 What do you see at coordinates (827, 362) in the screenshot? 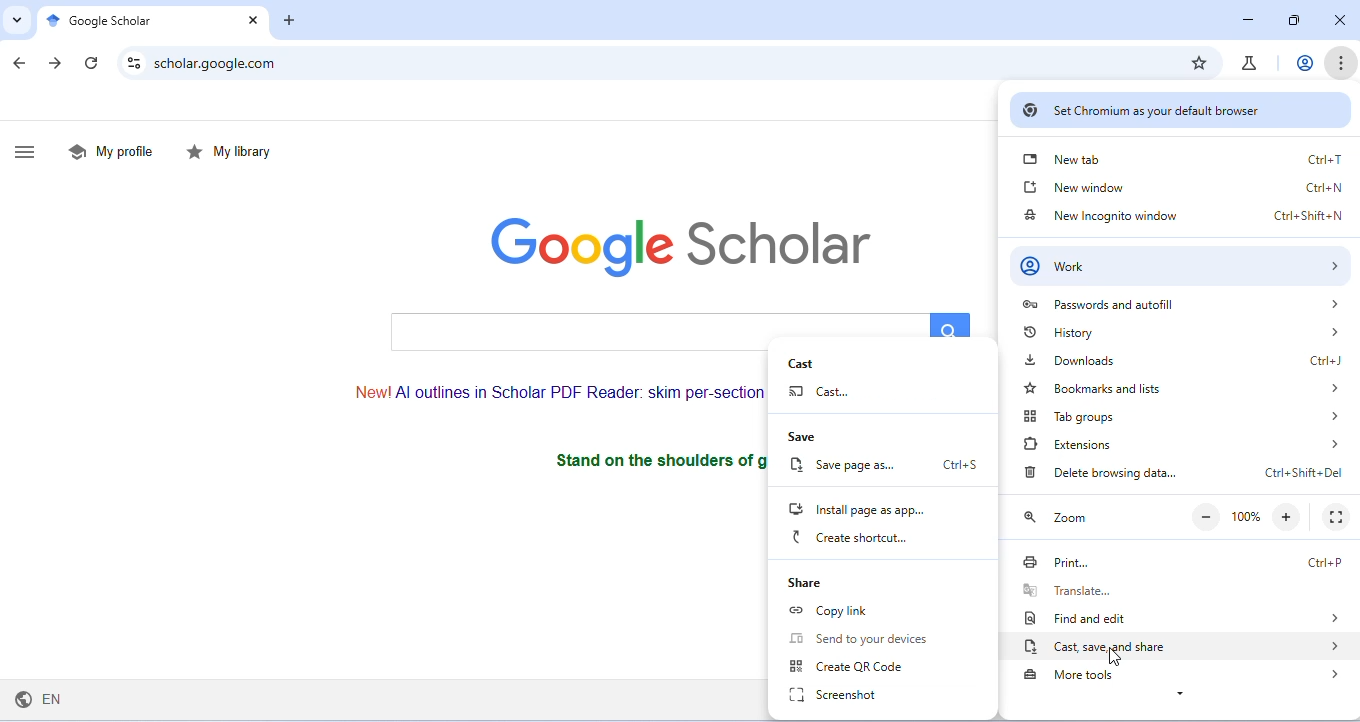
I see `cast` at bounding box center [827, 362].